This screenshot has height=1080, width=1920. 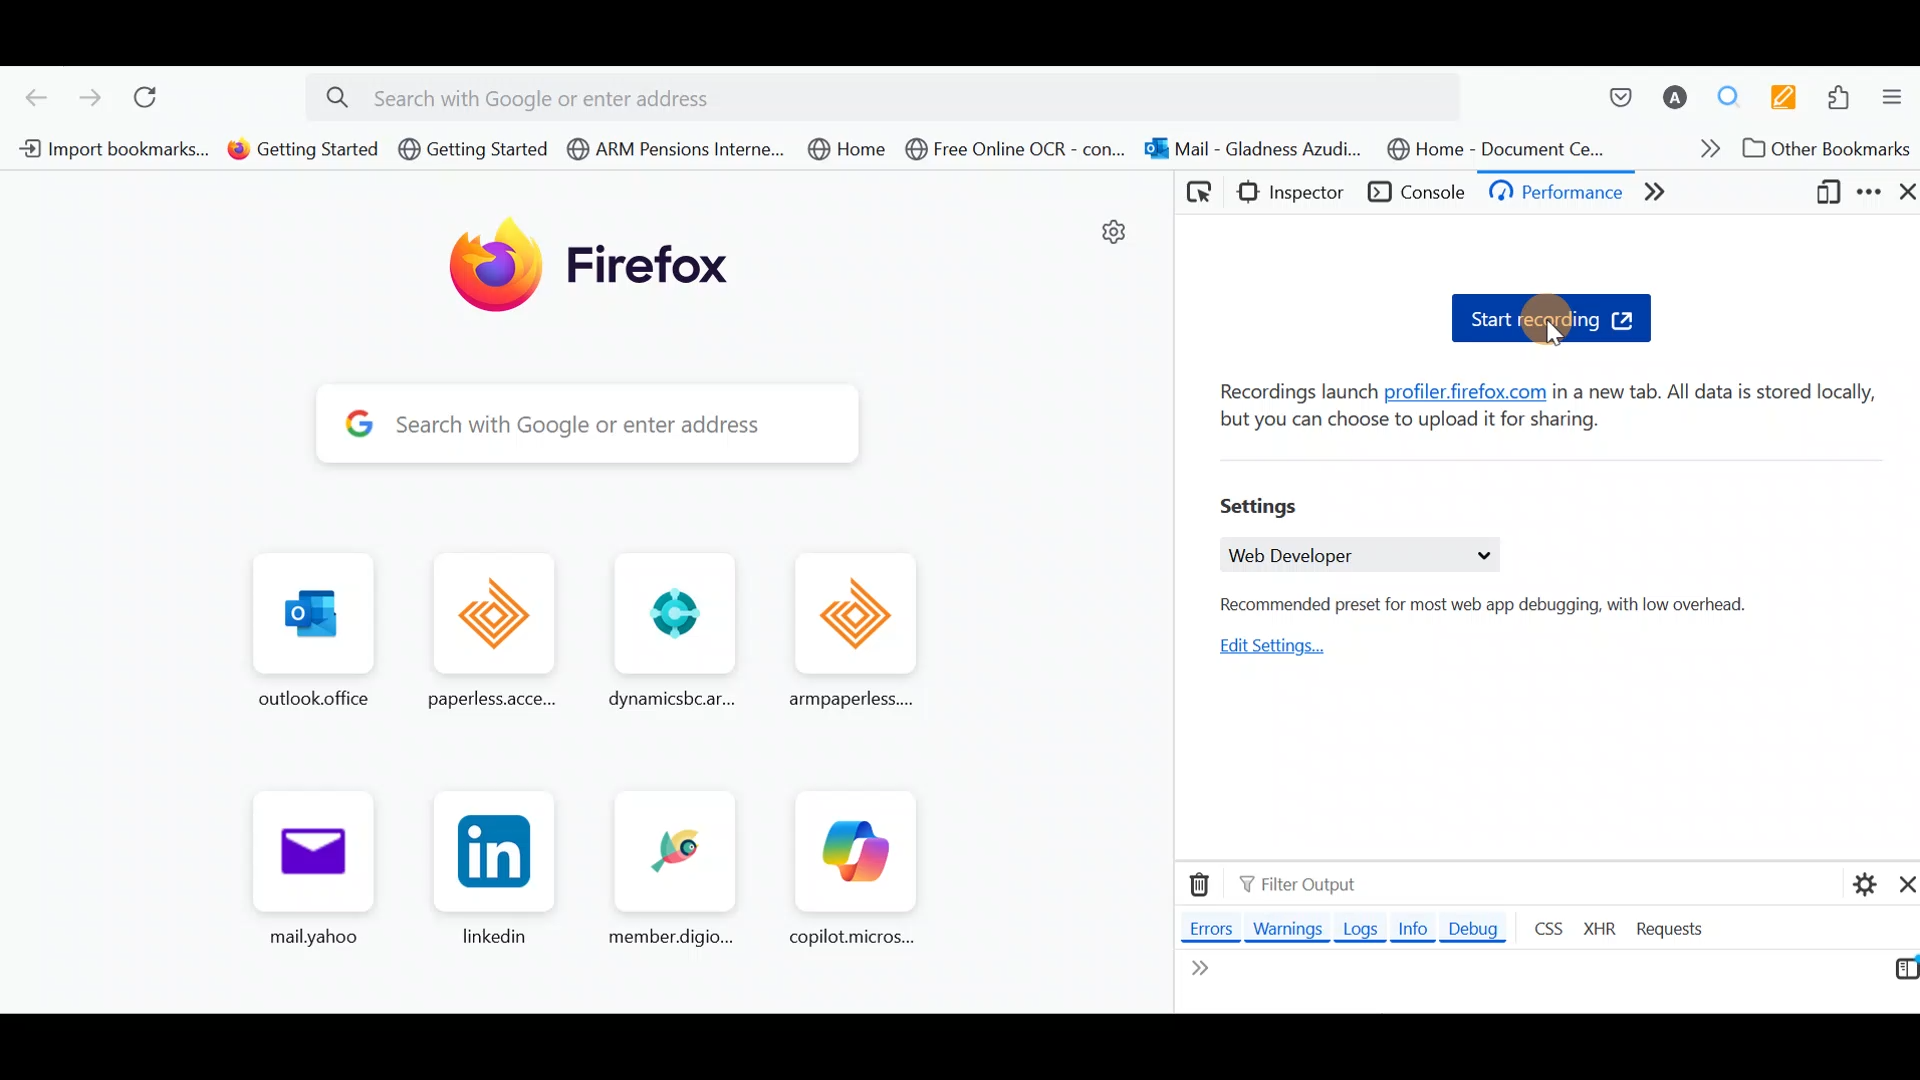 I want to click on Filter output, so click(x=1294, y=887).